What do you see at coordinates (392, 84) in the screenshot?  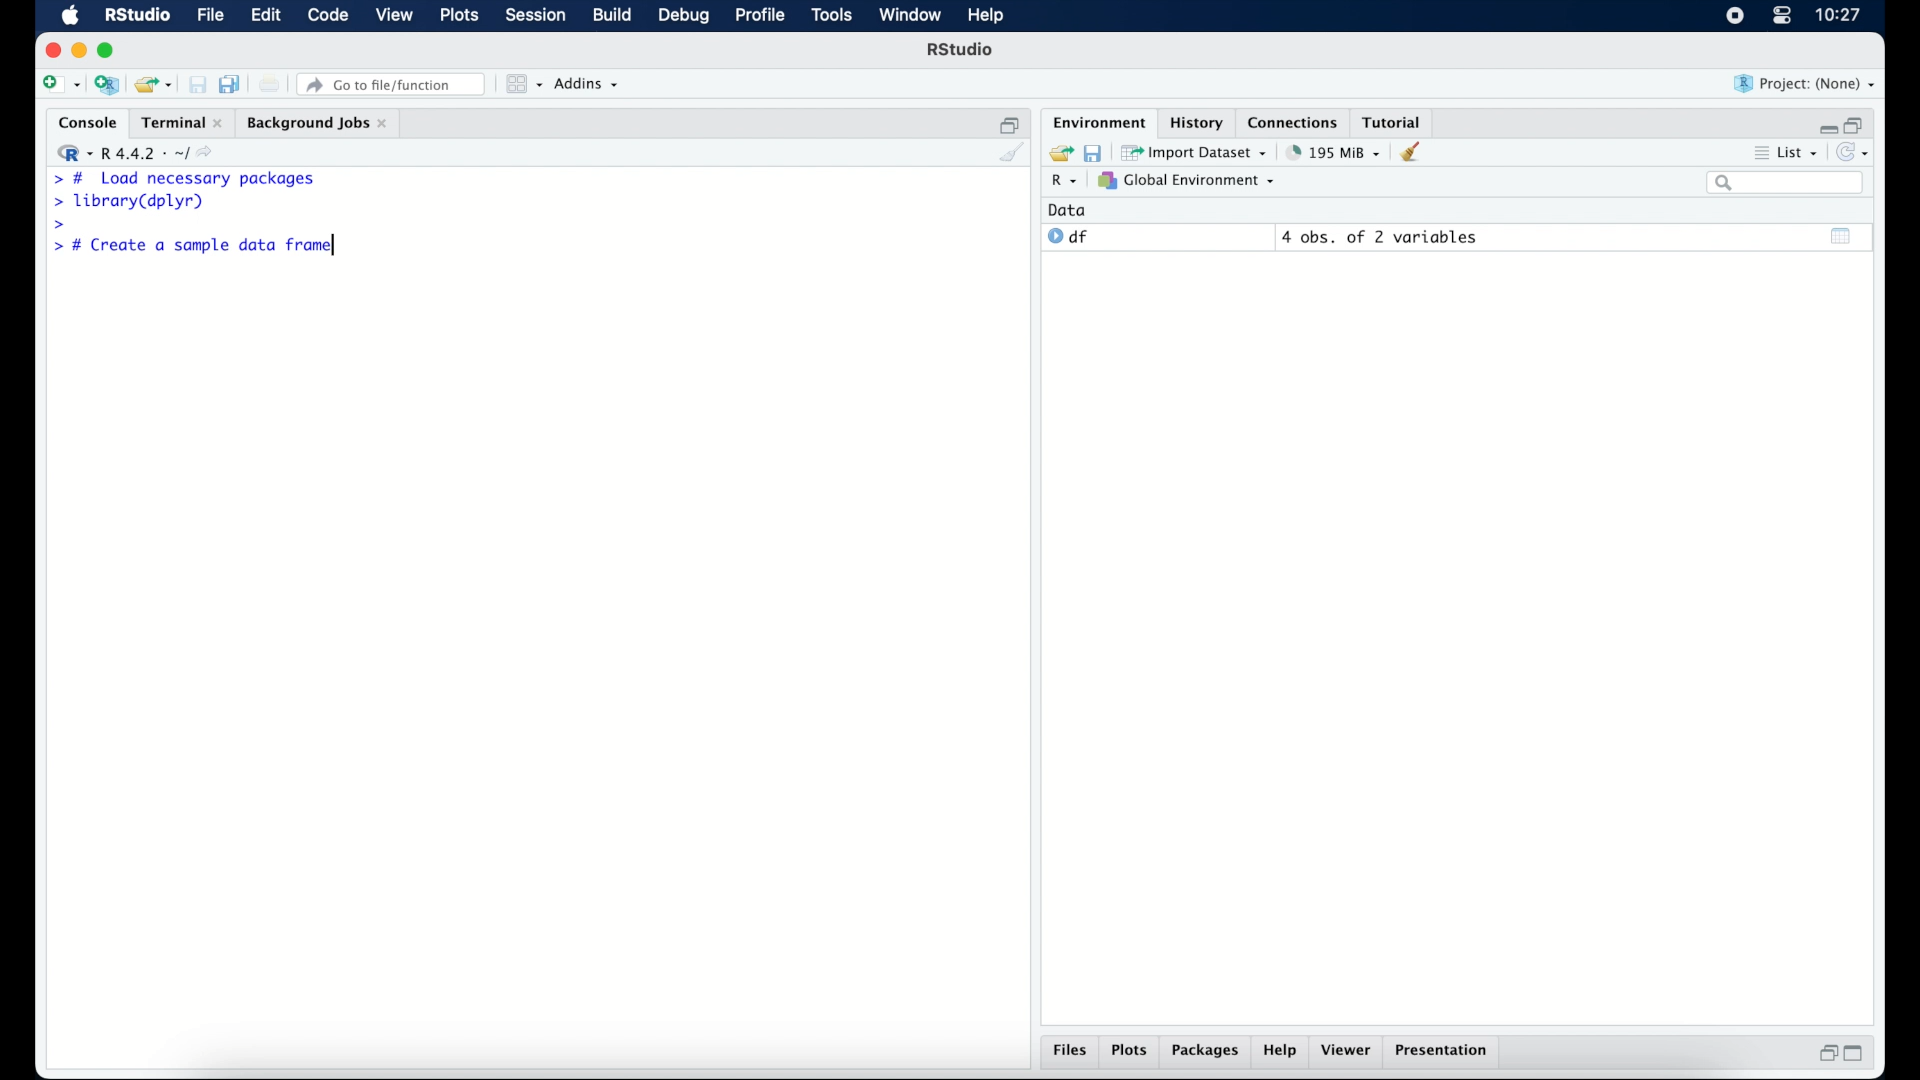 I see `go to file/function` at bounding box center [392, 84].